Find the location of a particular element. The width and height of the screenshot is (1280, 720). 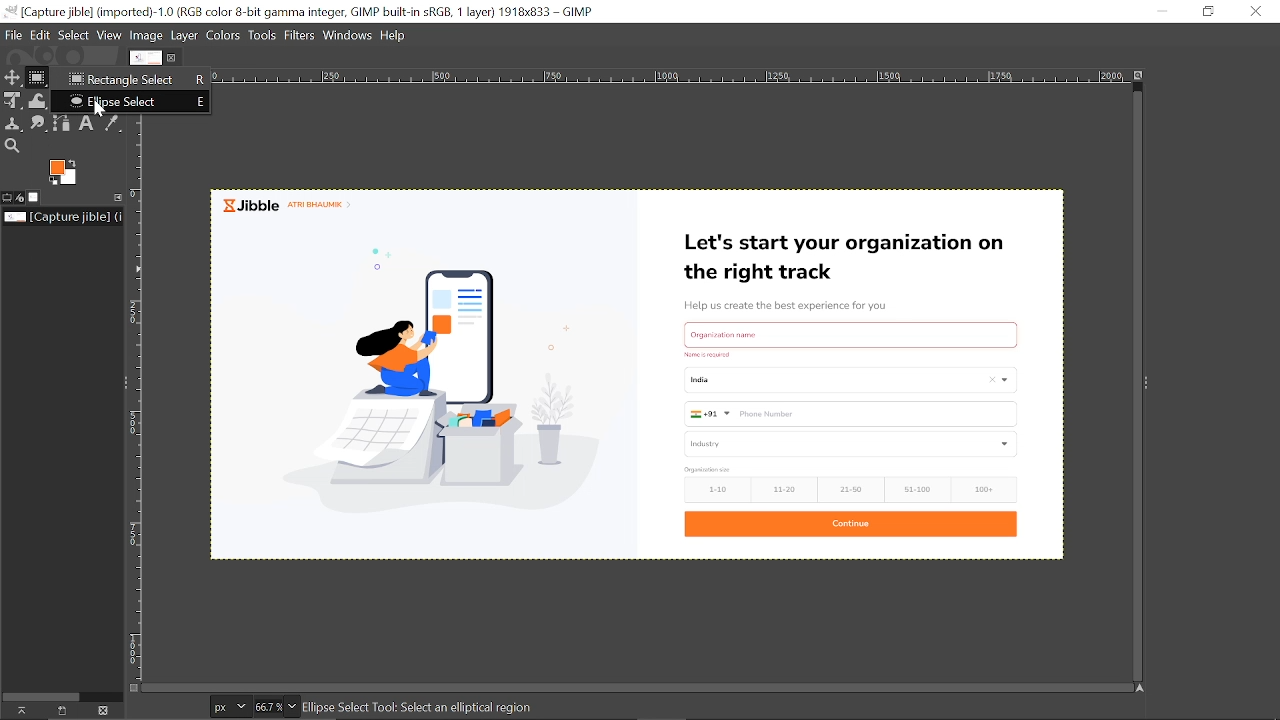

Images is located at coordinates (36, 197).